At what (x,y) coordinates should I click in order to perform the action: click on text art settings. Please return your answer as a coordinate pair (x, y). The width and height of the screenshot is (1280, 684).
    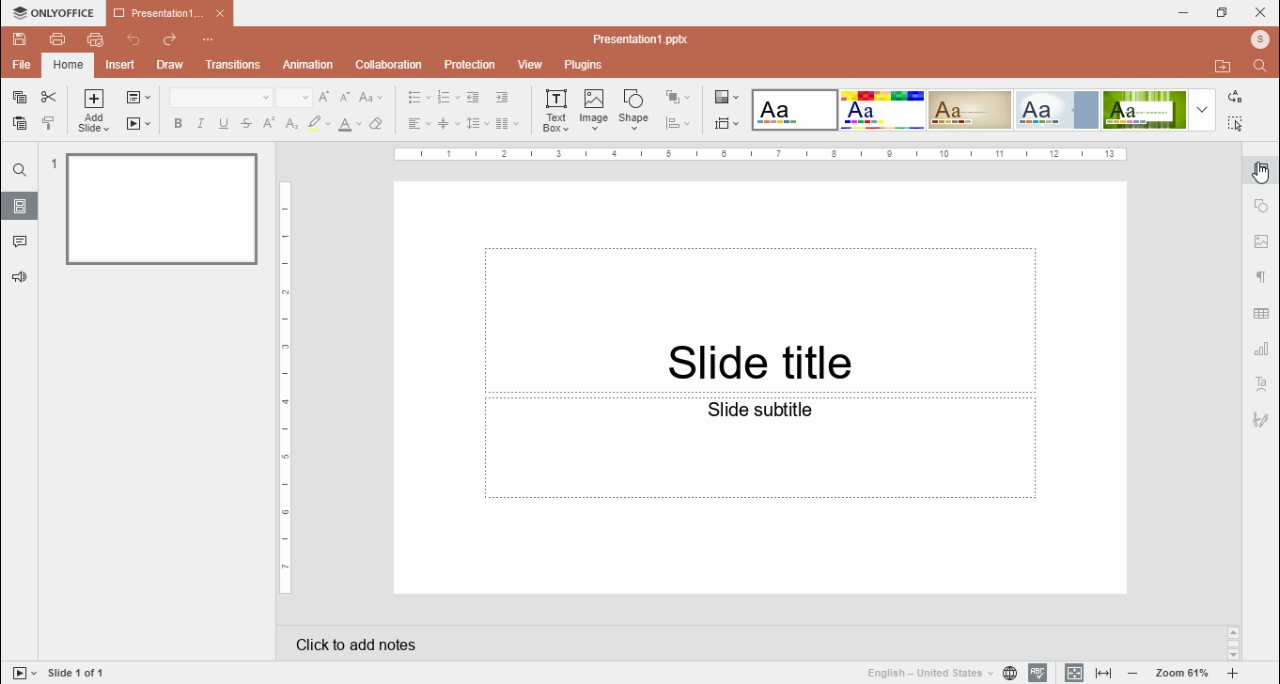
    Looking at the image, I should click on (1262, 385).